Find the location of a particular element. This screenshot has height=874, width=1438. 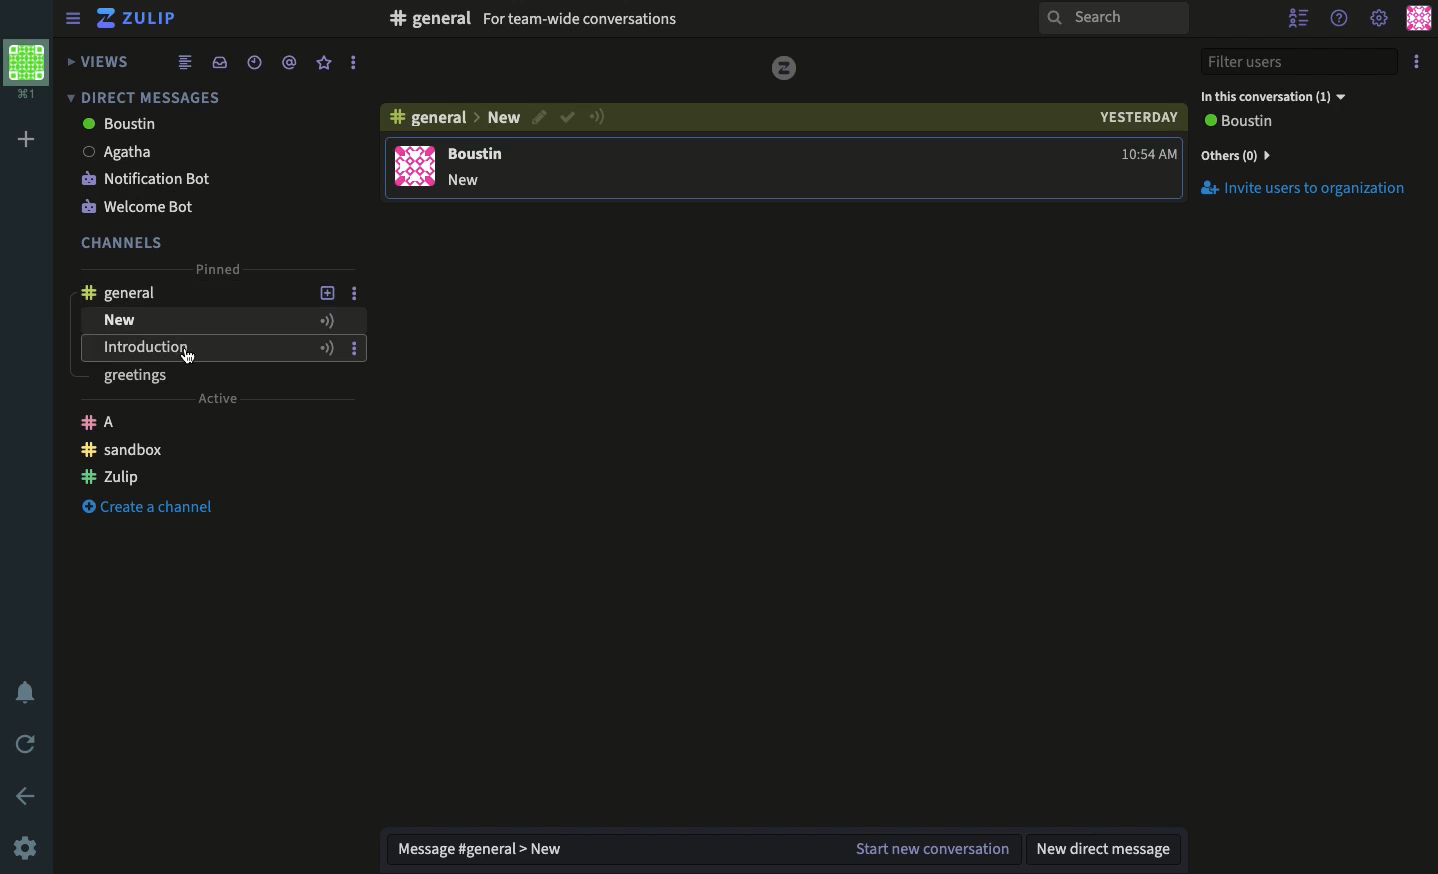

Feed is located at coordinates (185, 61).